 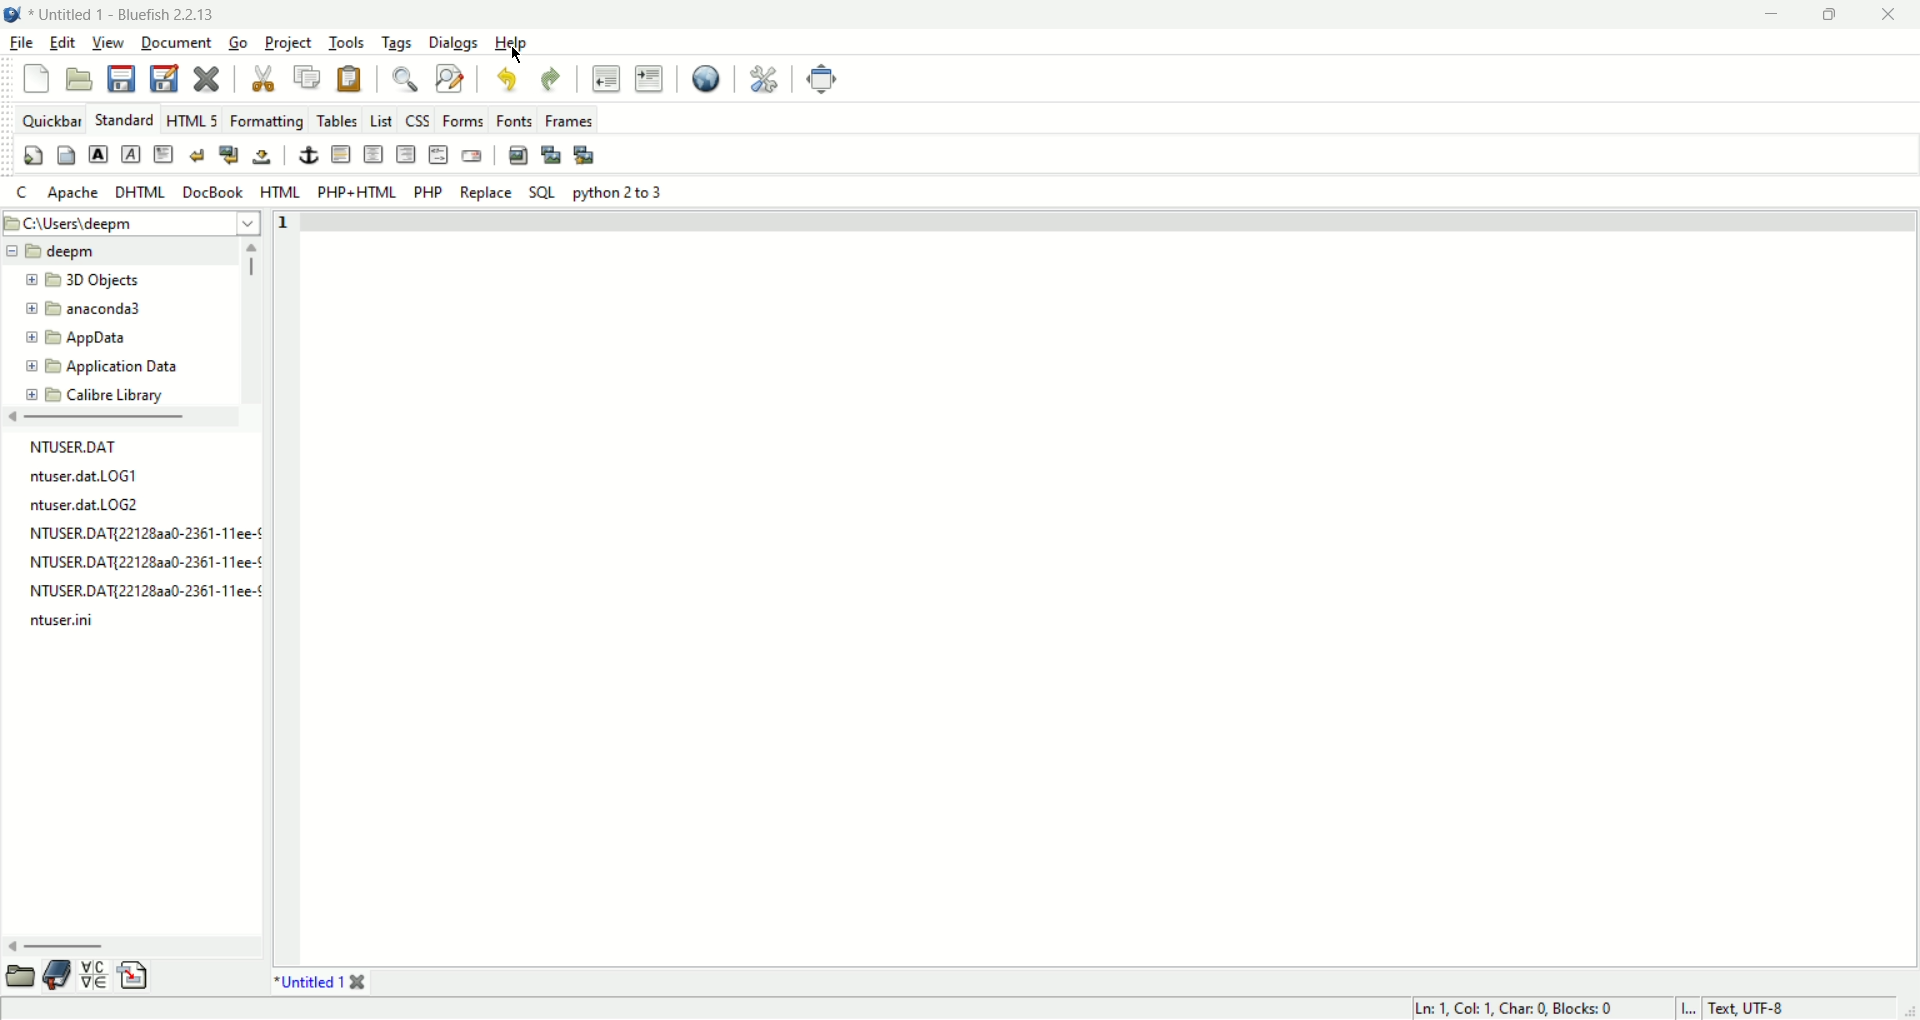 I want to click on quick settings, so click(x=35, y=156).